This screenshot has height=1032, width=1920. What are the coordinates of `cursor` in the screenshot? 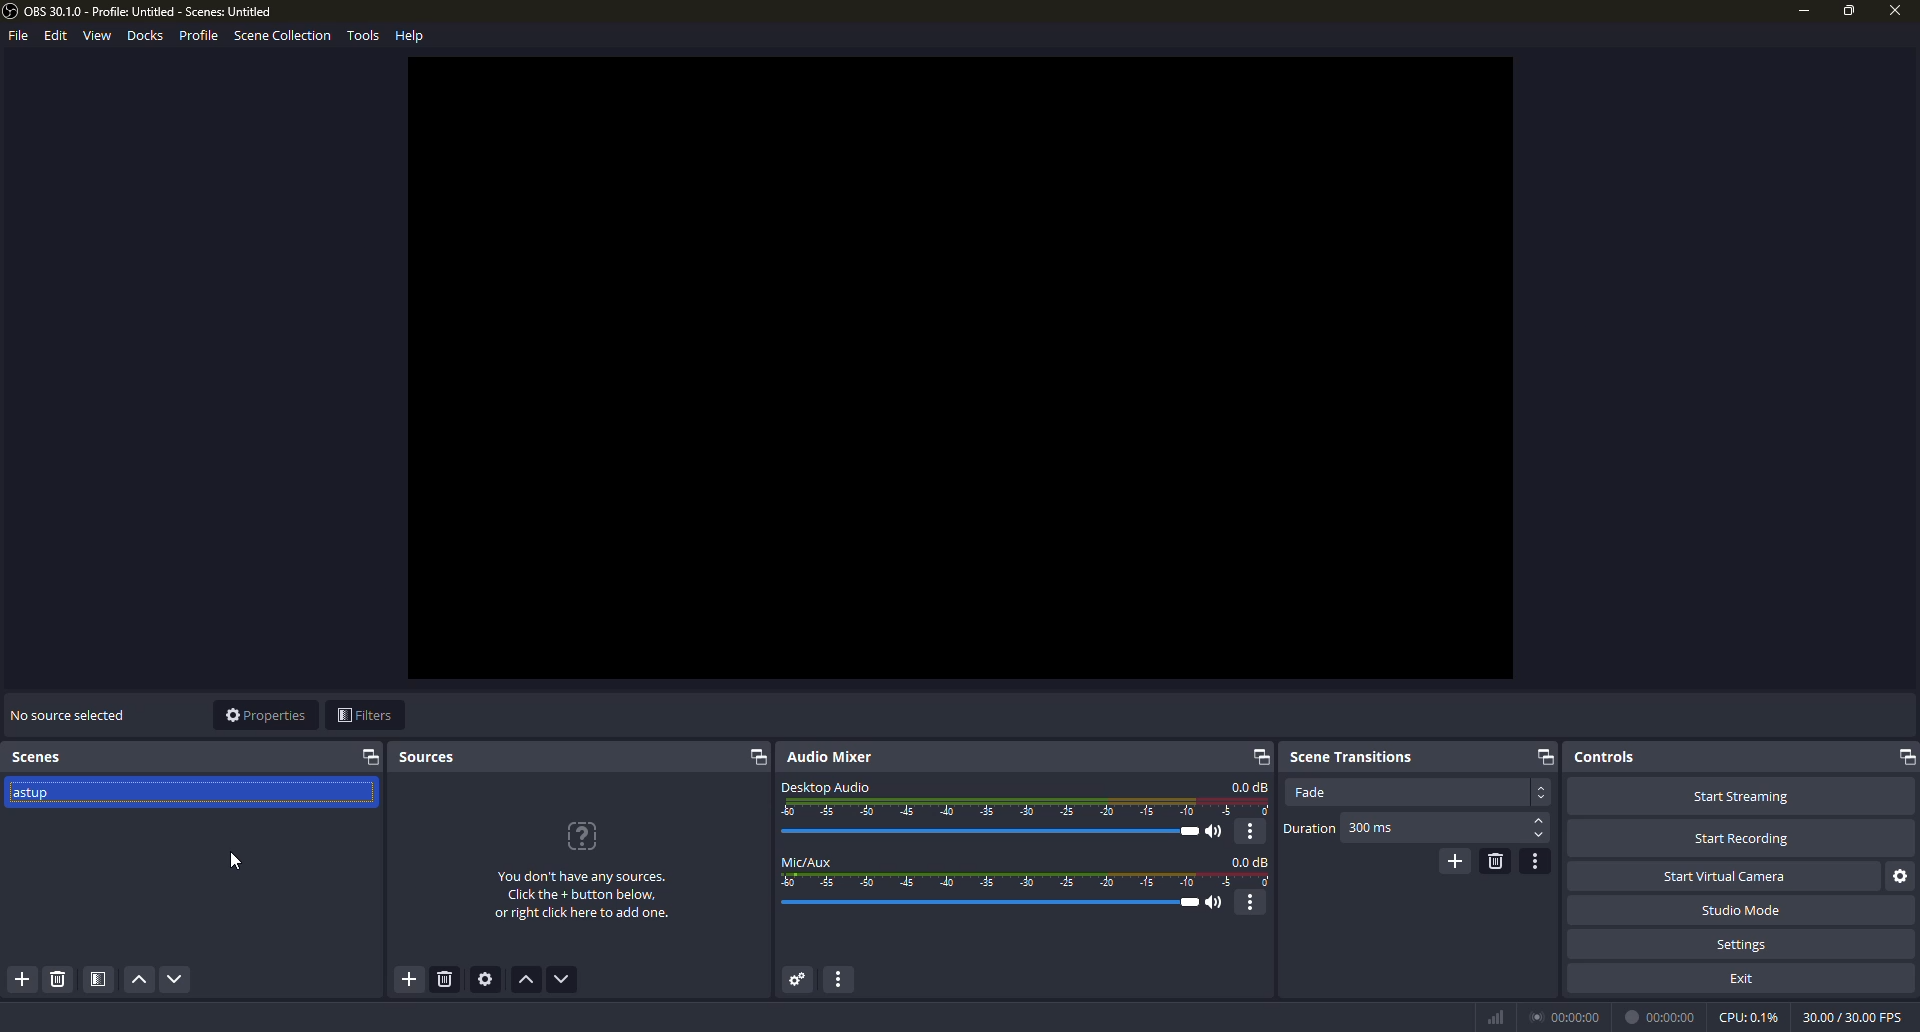 It's located at (237, 862).